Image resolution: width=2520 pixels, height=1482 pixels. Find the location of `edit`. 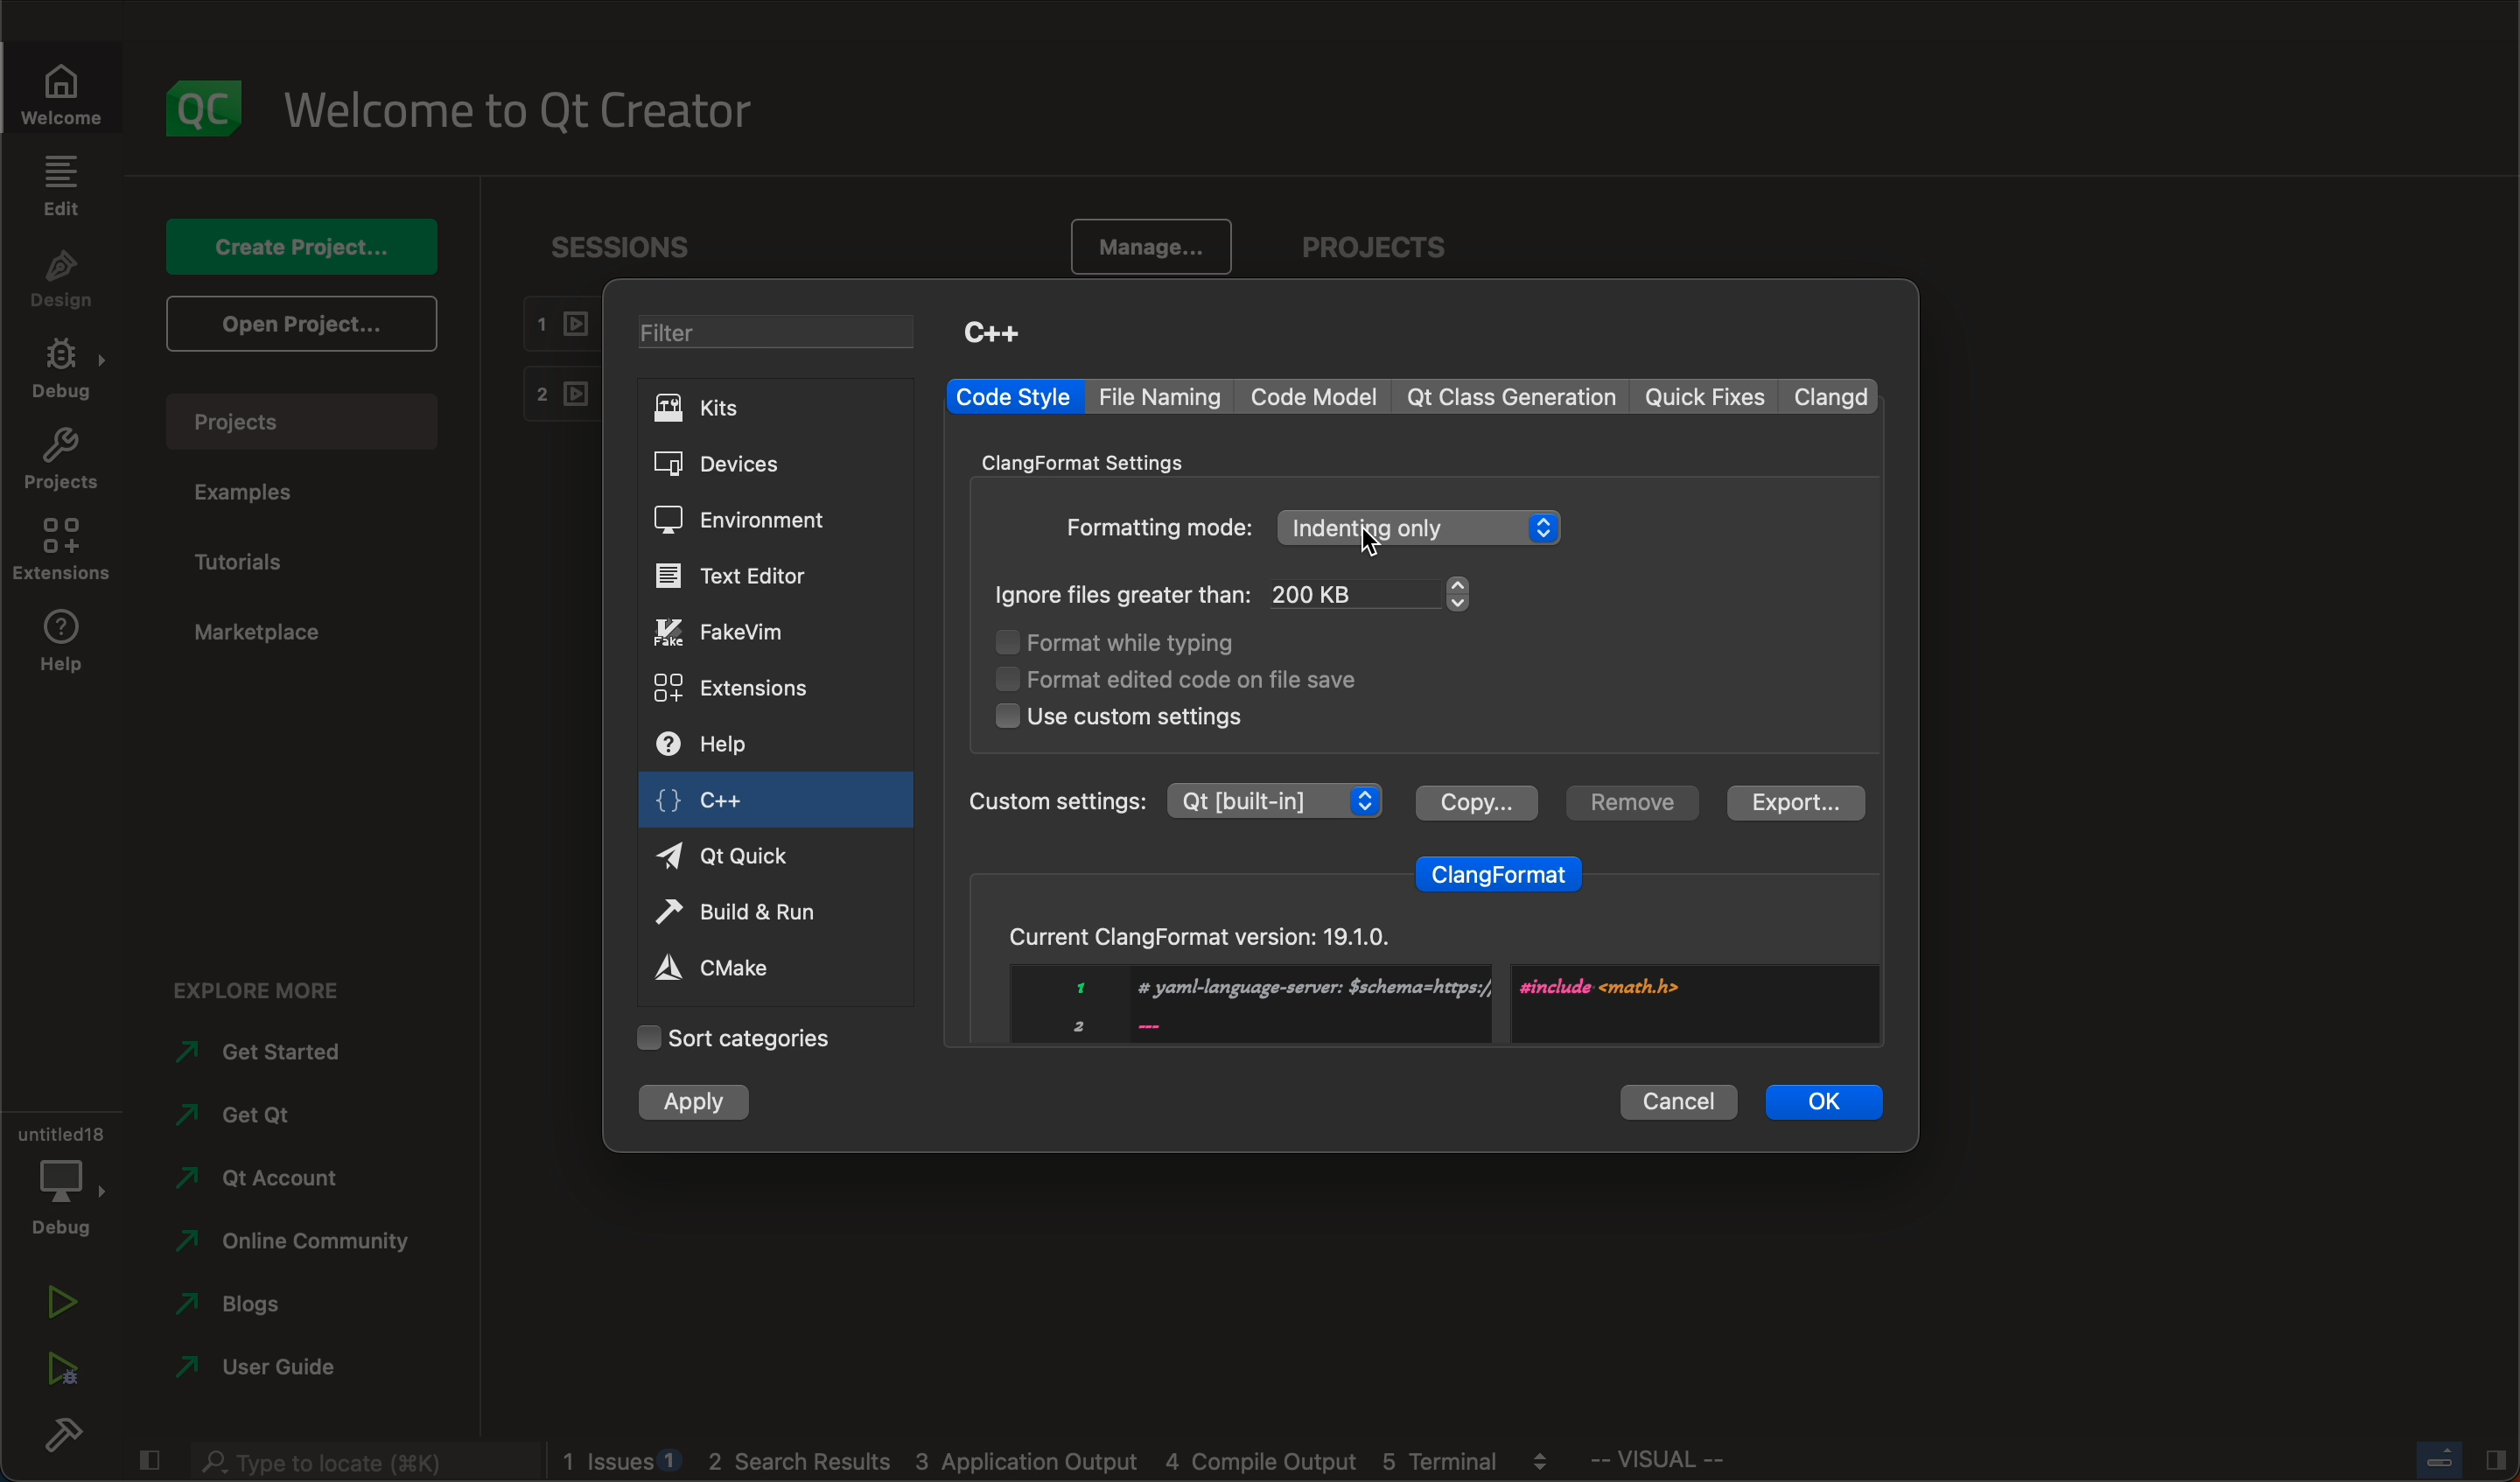

edit is located at coordinates (60, 185).